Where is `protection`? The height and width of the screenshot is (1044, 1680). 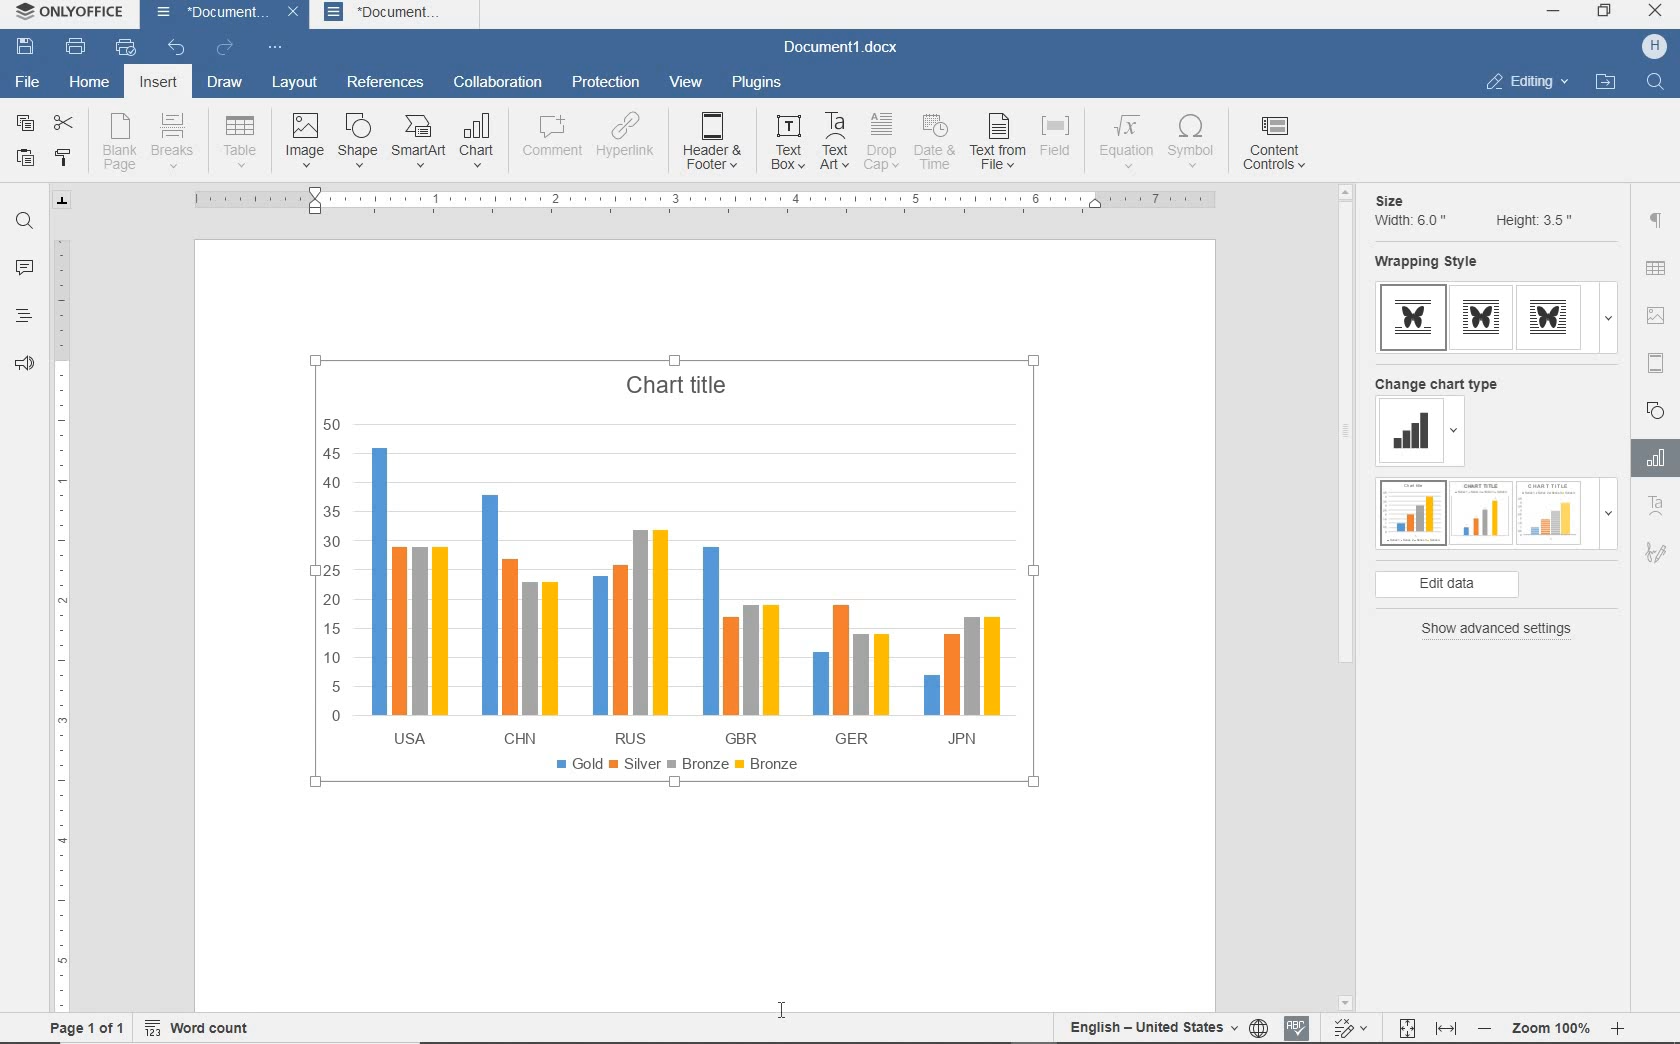
protection is located at coordinates (605, 81).